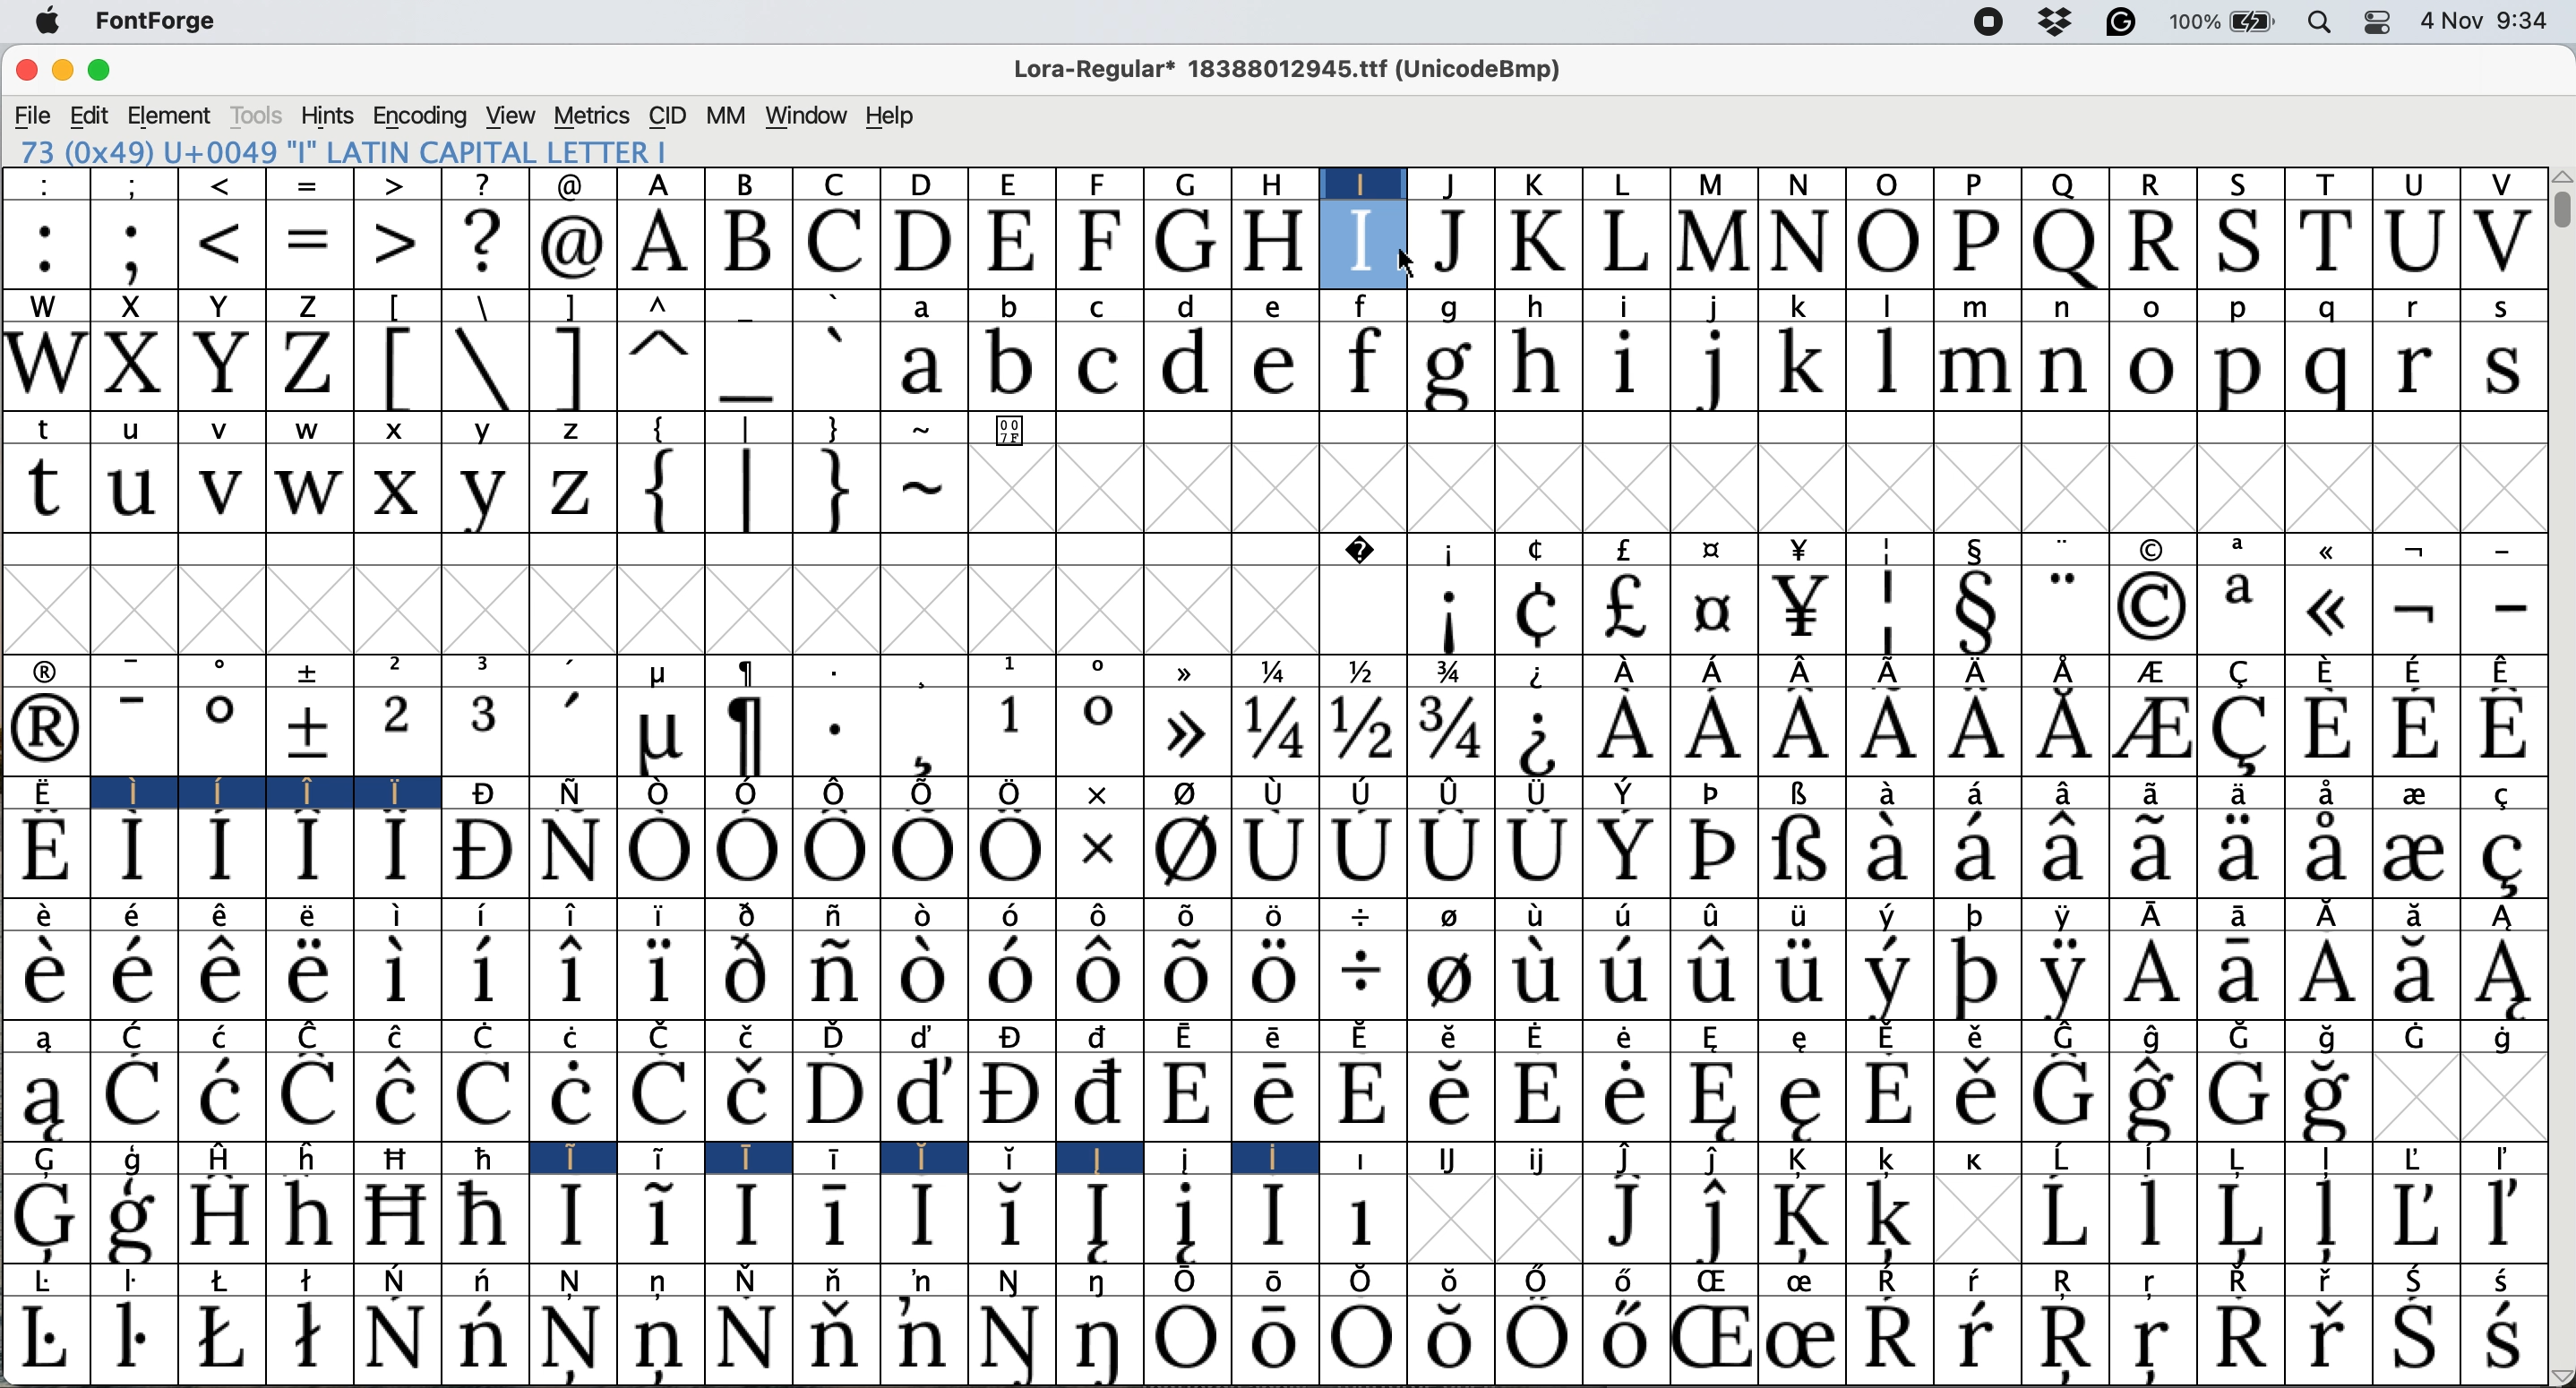 Image resolution: width=2576 pixels, height=1388 pixels. I want to click on Symbol, so click(2333, 1159).